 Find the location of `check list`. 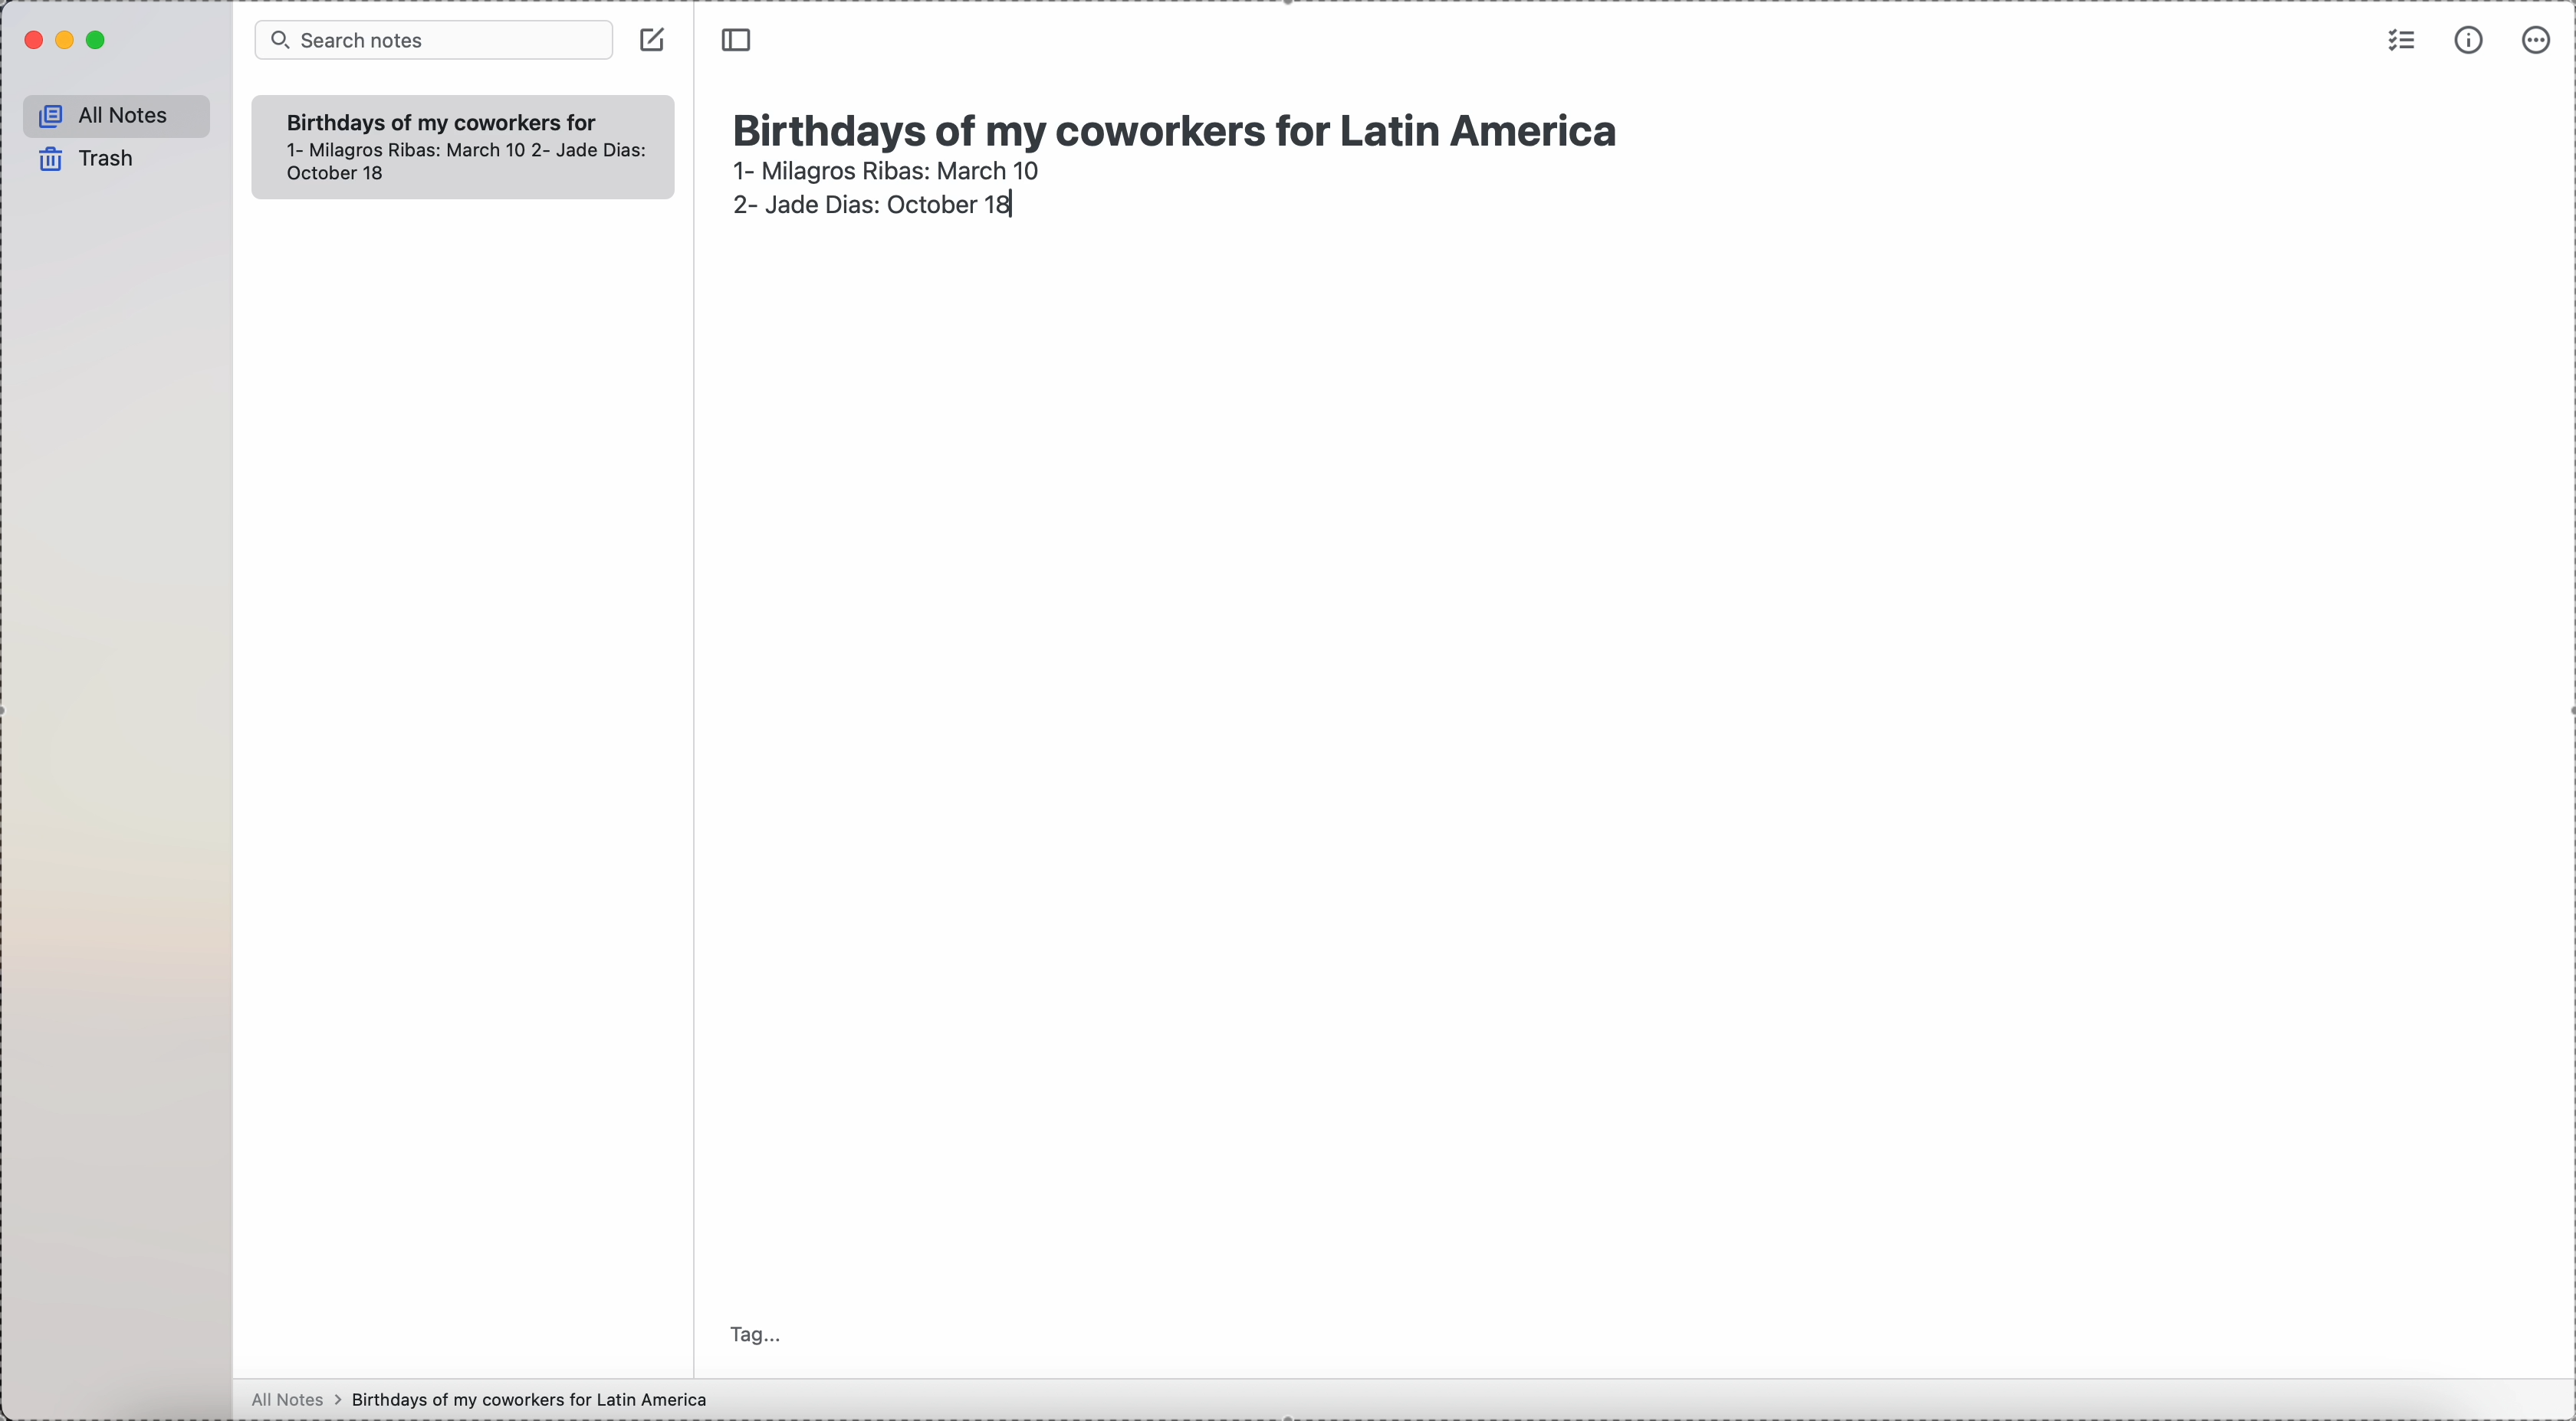

check list is located at coordinates (2399, 39).